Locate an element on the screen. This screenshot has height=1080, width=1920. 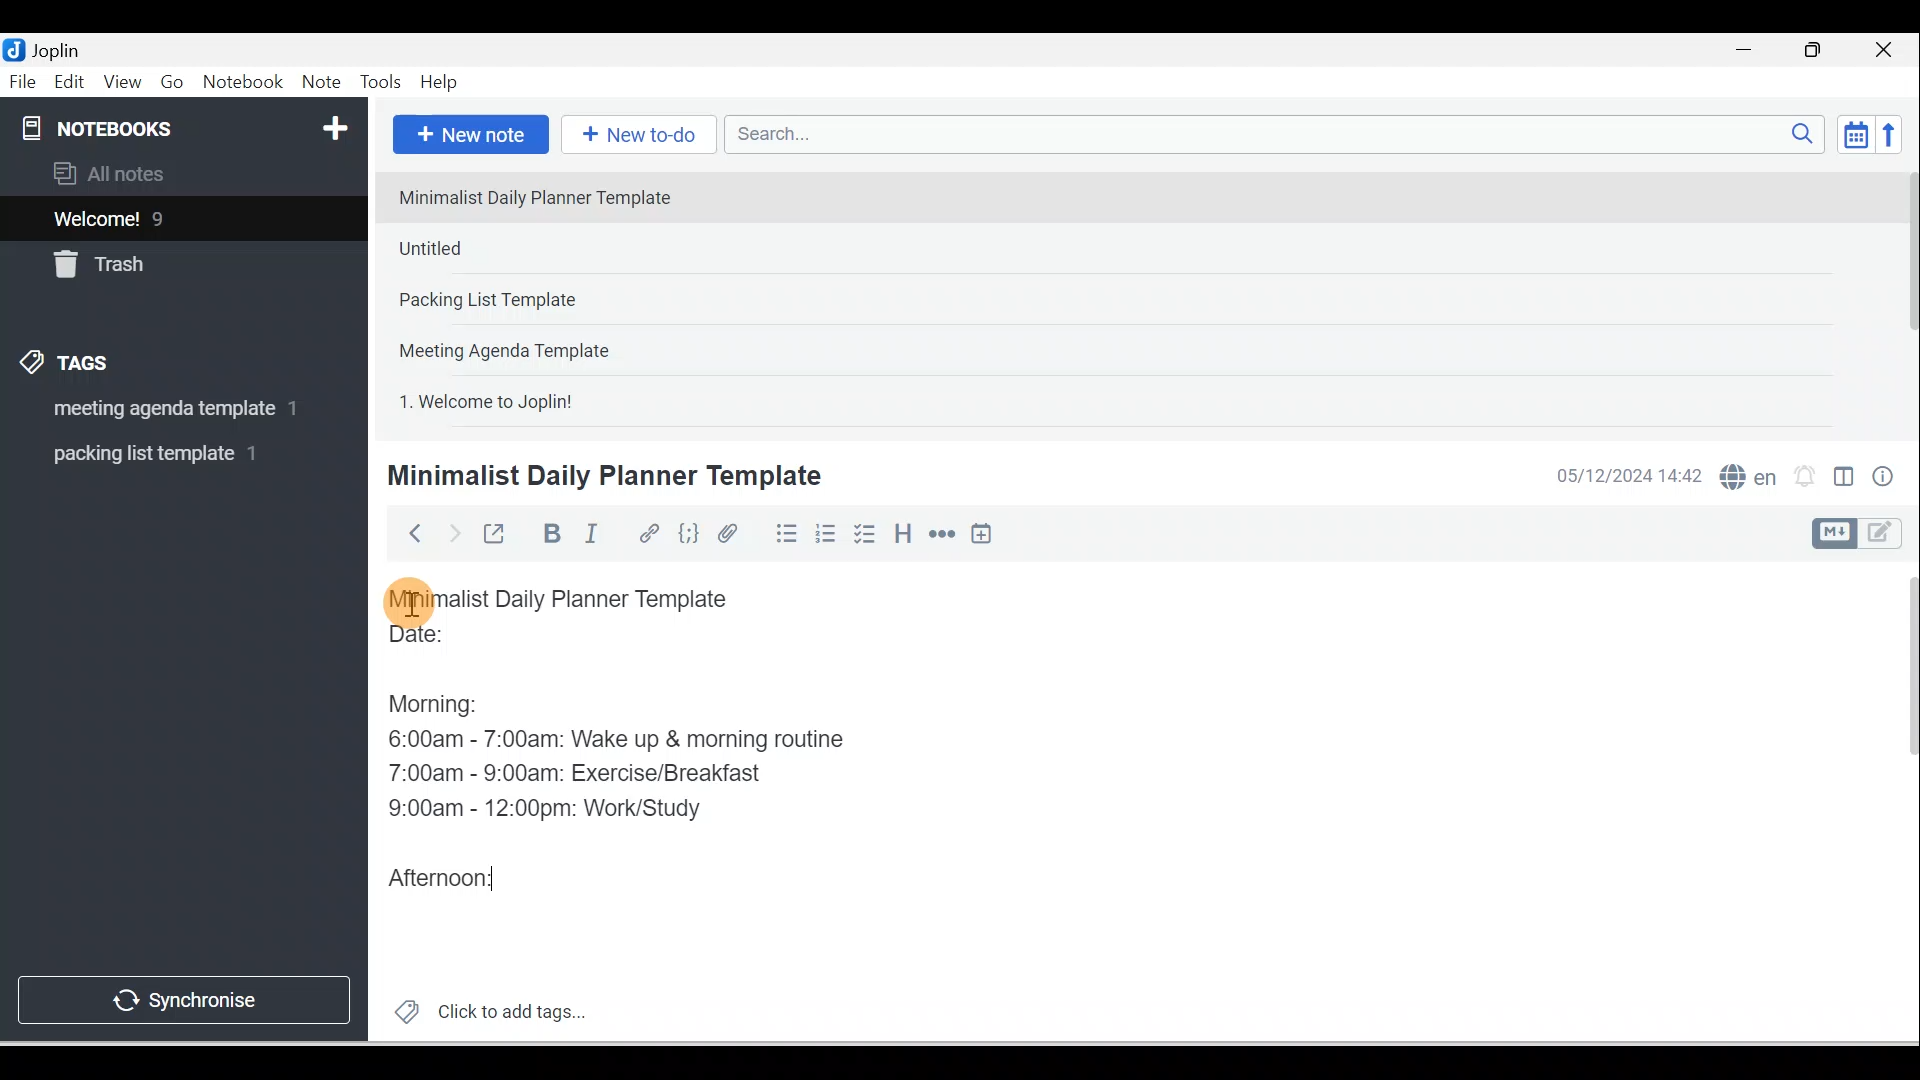
Go is located at coordinates (175, 83).